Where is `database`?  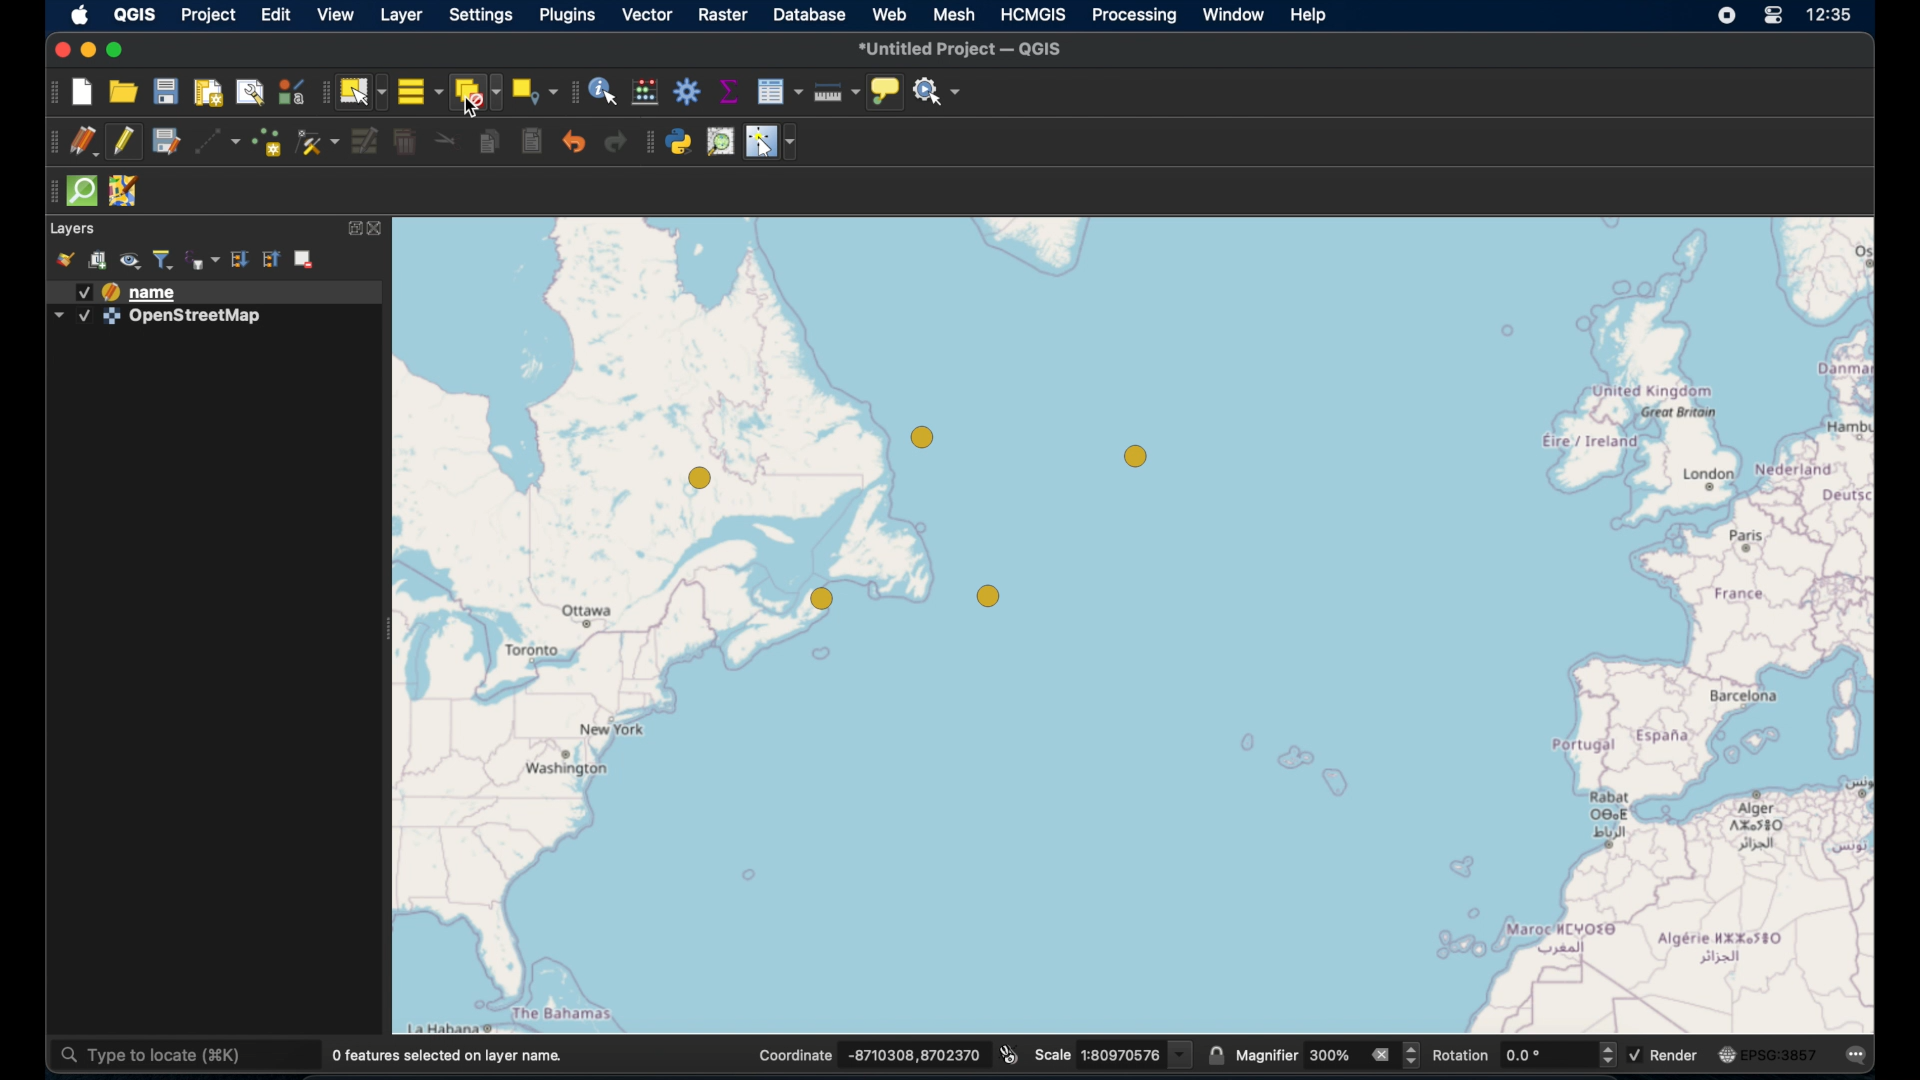 database is located at coordinates (810, 17).